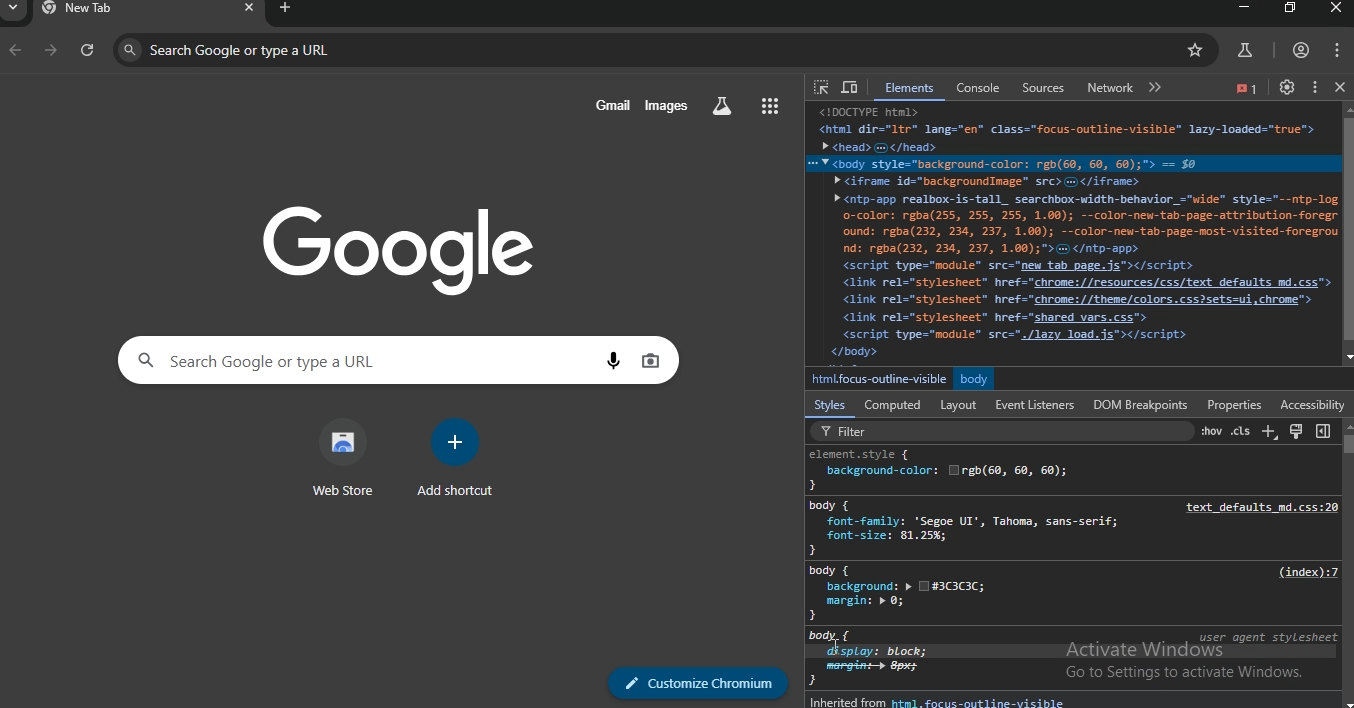 This screenshot has width=1354, height=708. I want to click on images, so click(663, 106).